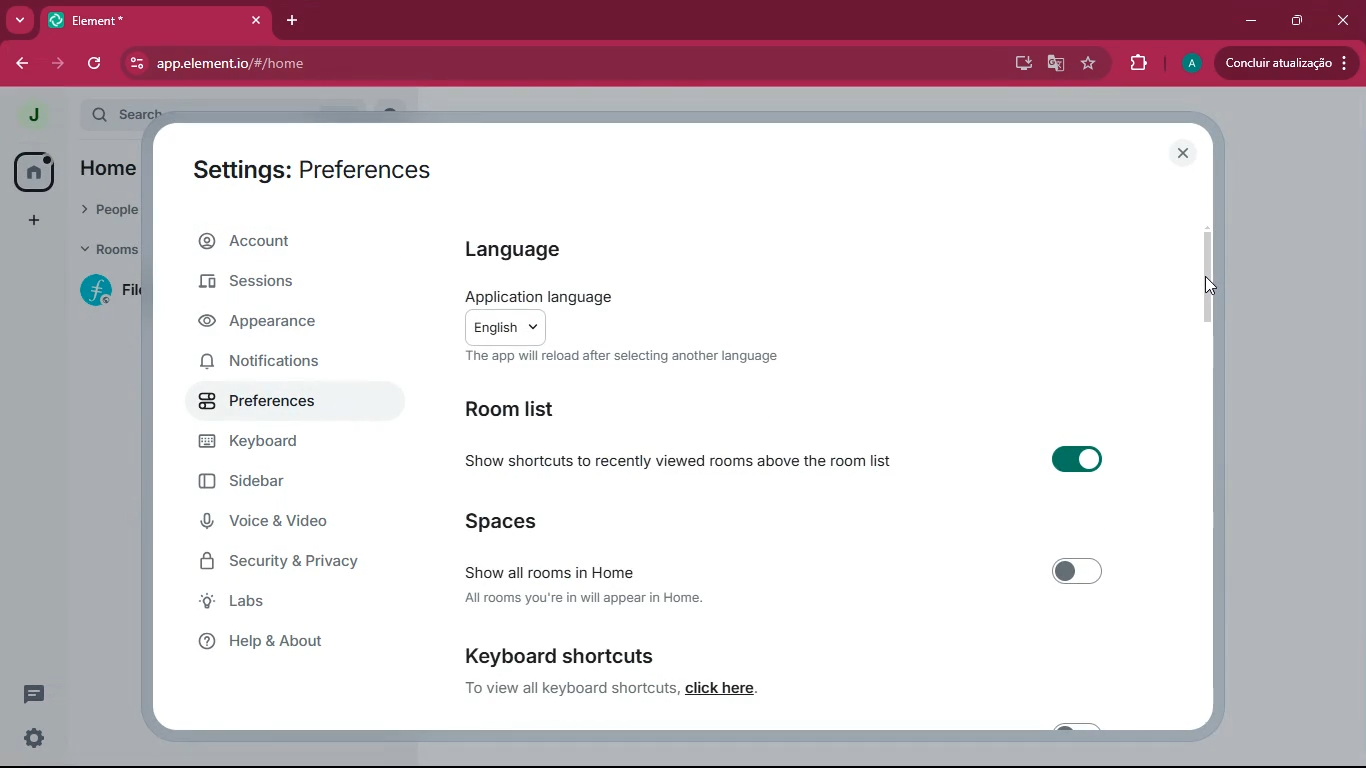  Describe the element at coordinates (303, 166) in the screenshot. I see `settings: Account` at that location.